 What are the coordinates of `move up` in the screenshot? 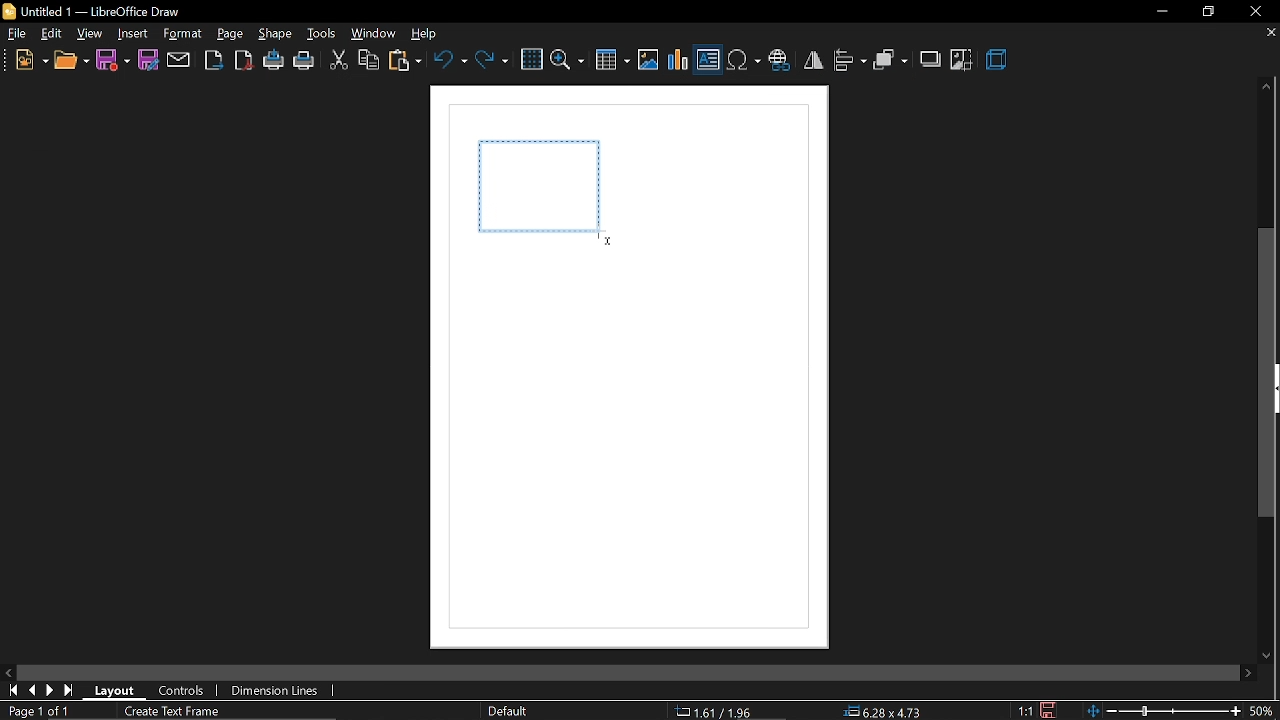 It's located at (1262, 87).